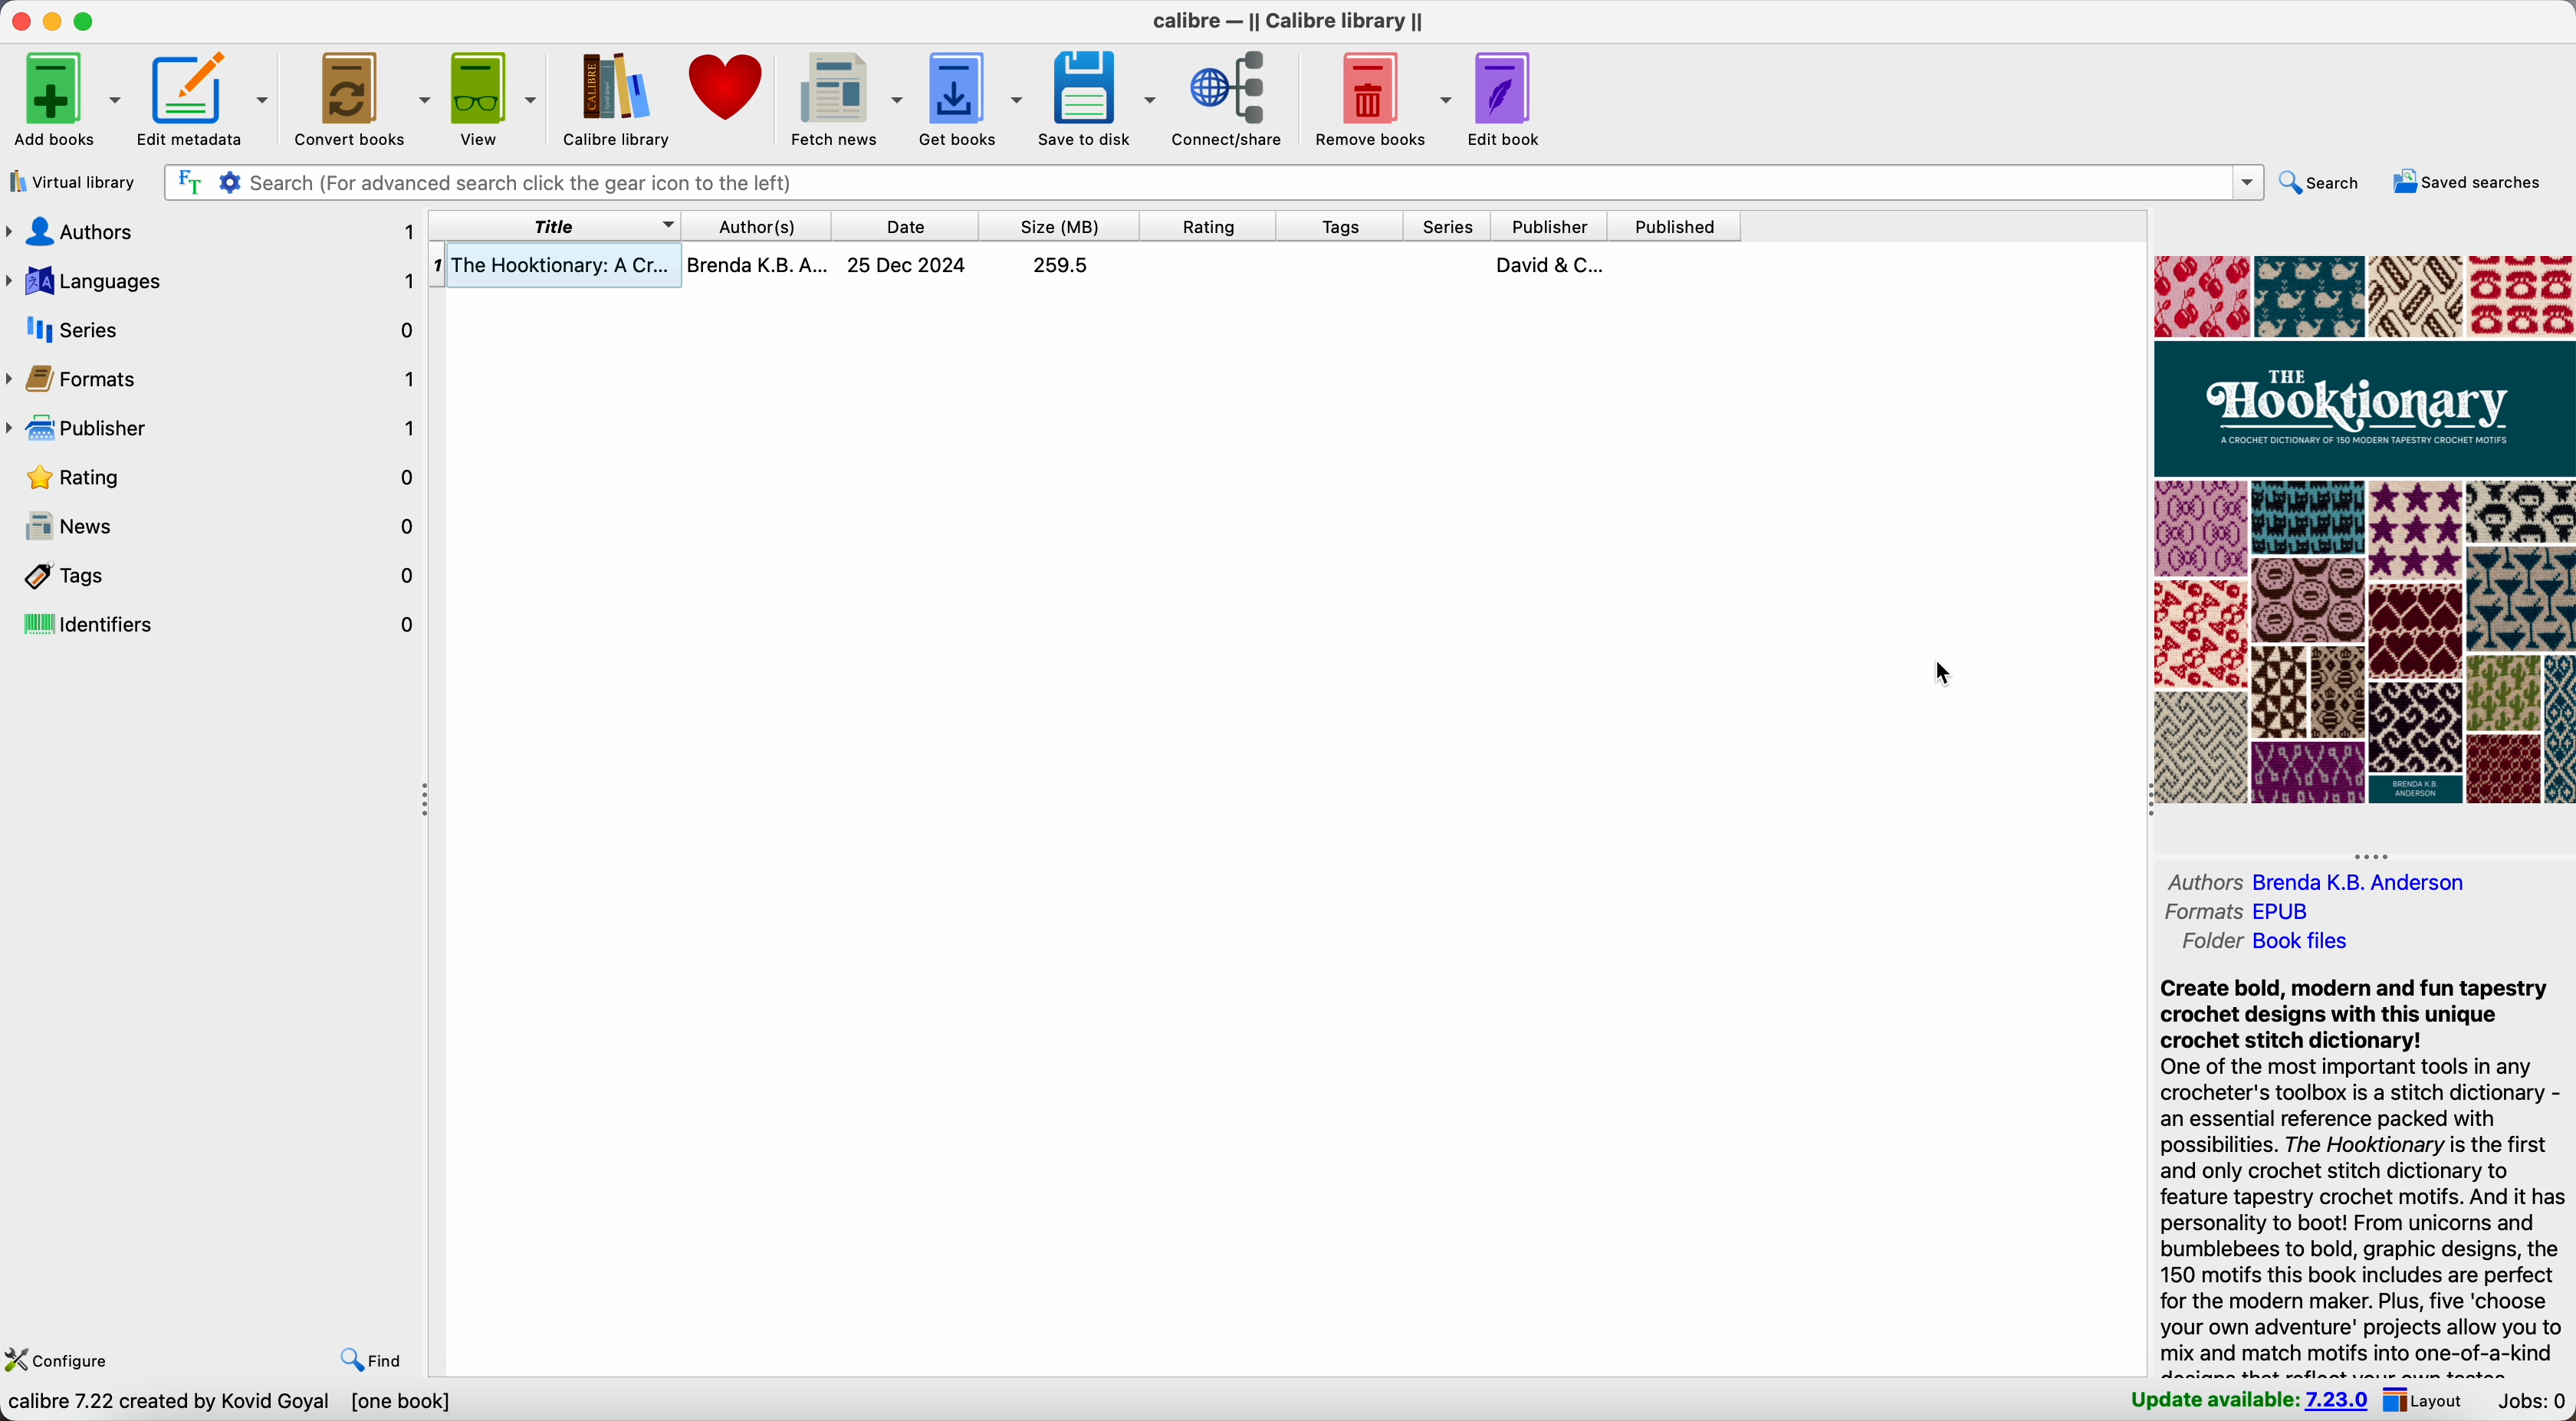 Image resolution: width=2576 pixels, height=1421 pixels. What do you see at coordinates (2362, 531) in the screenshot?
I see `book cover preview` at bounding box center [2362, 531].